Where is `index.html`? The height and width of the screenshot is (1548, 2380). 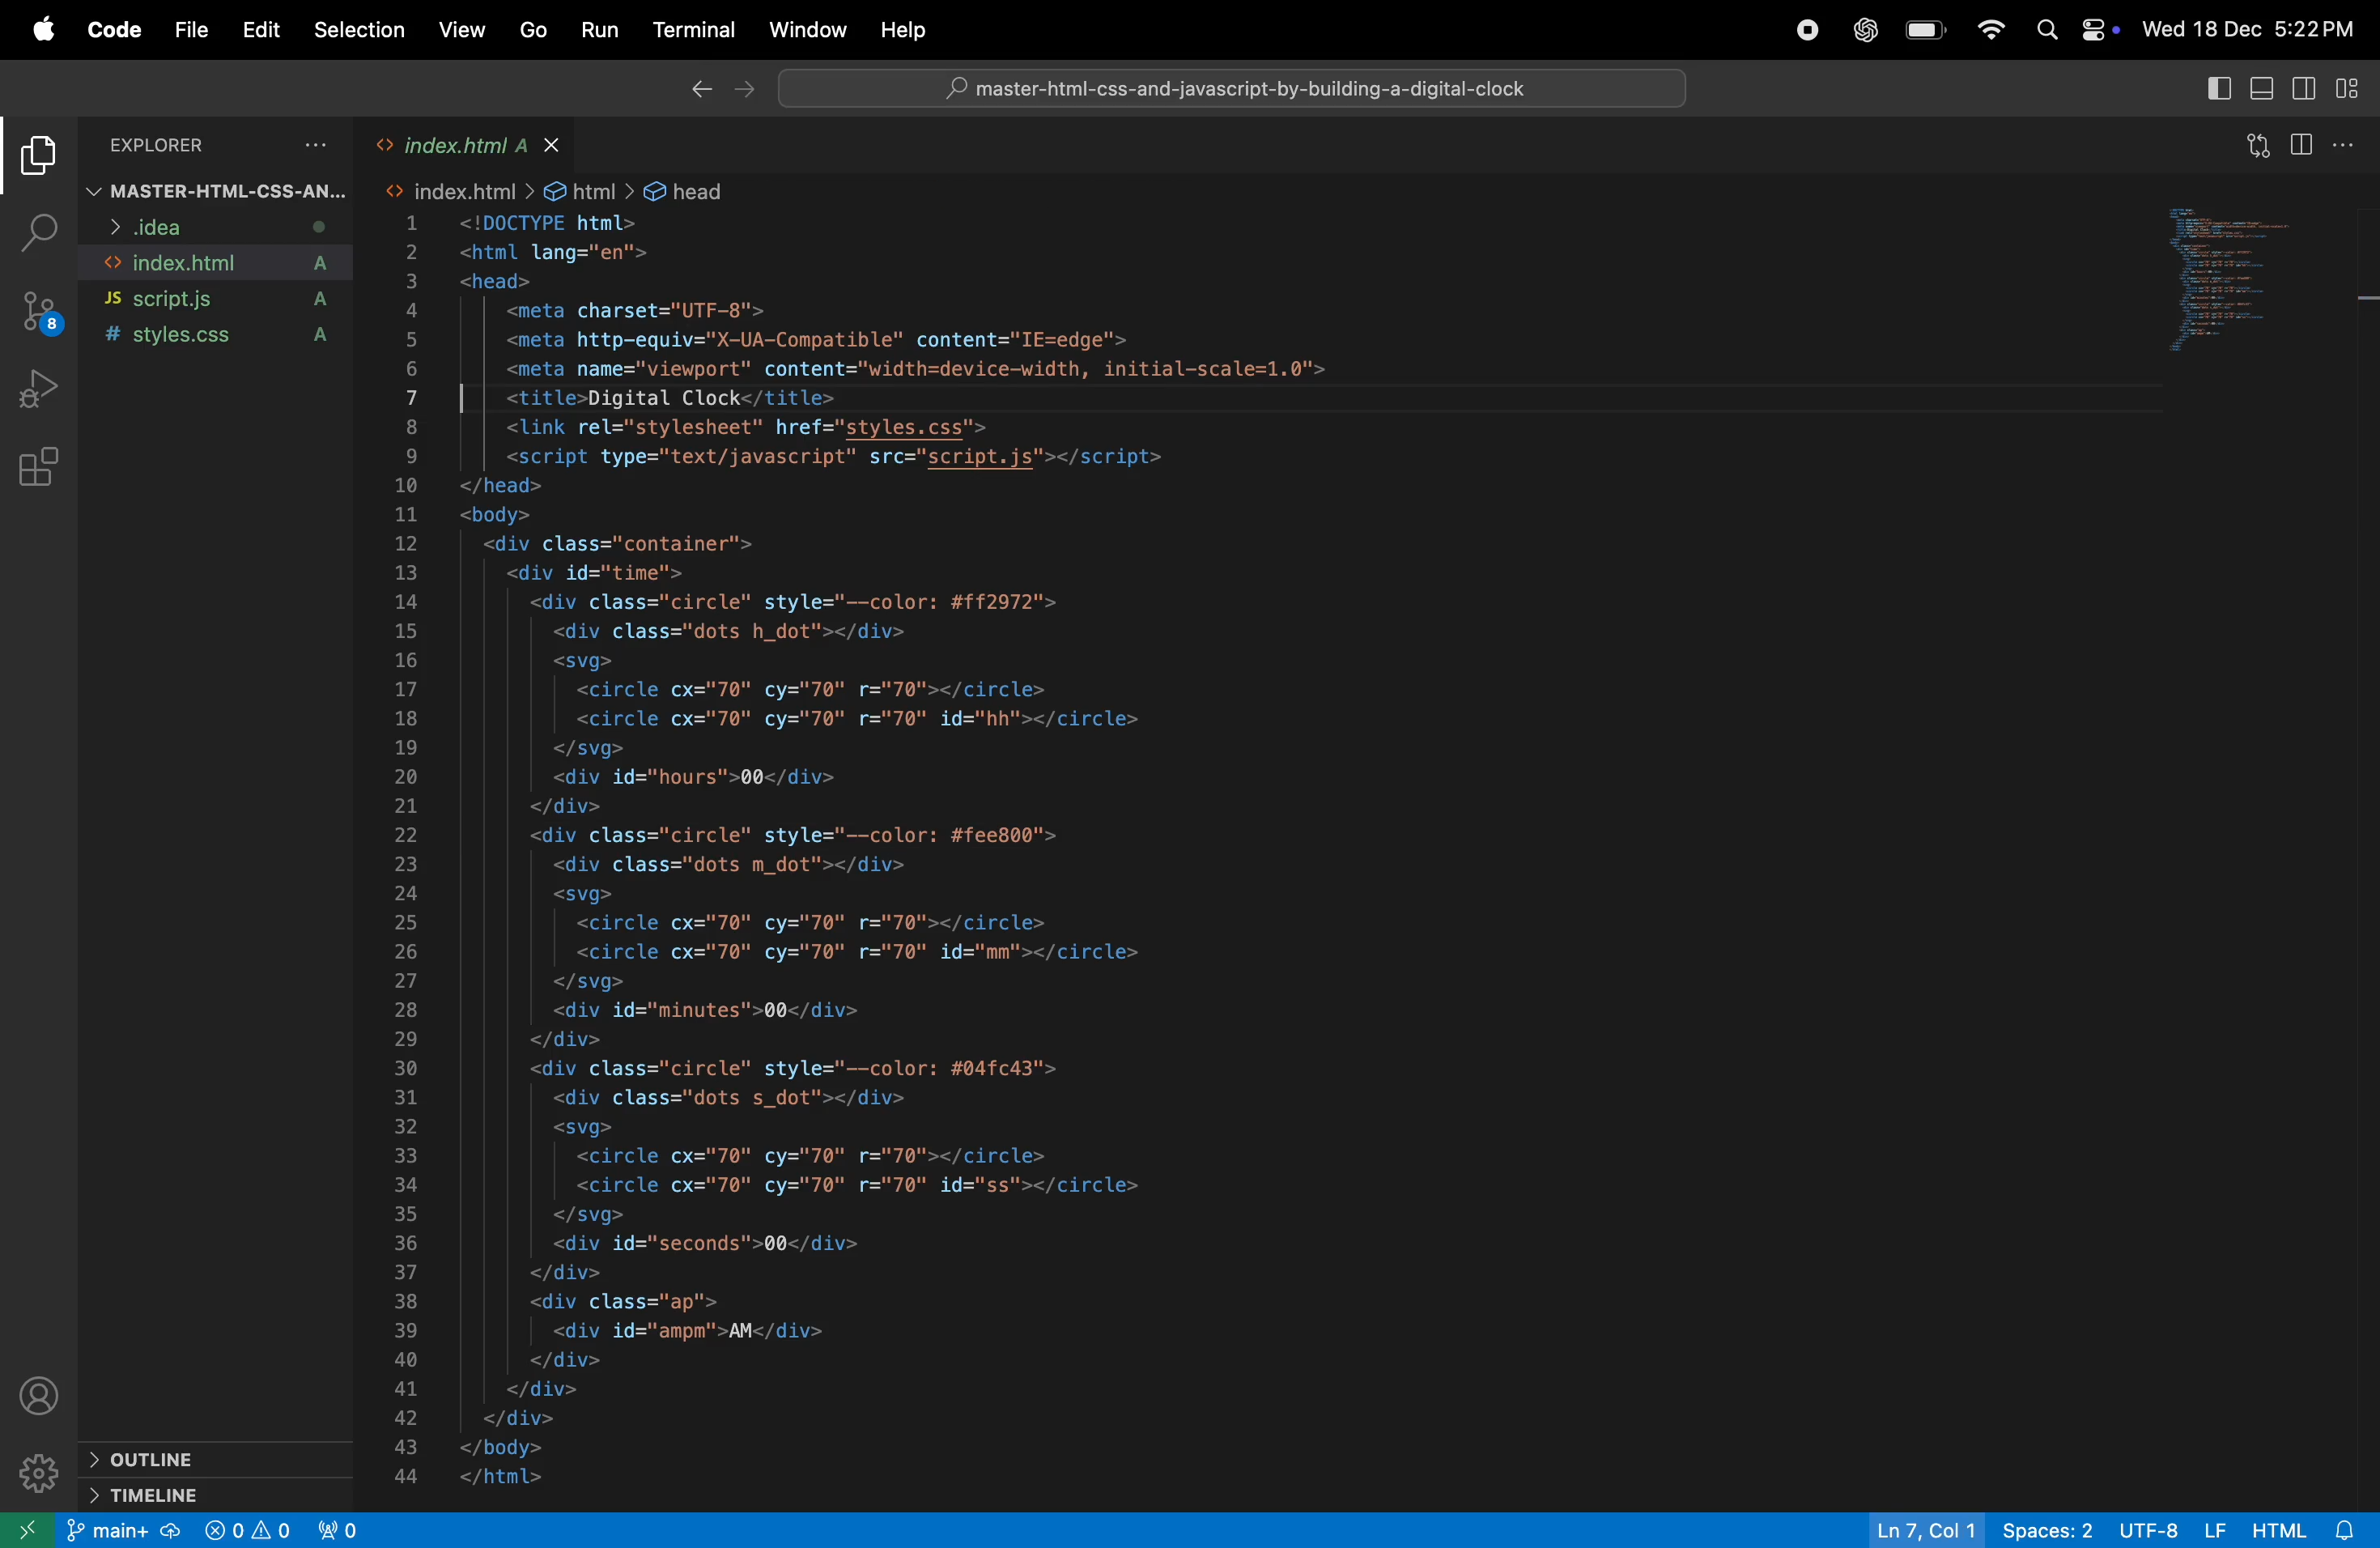
index.html is located at coordinates (219, 263).